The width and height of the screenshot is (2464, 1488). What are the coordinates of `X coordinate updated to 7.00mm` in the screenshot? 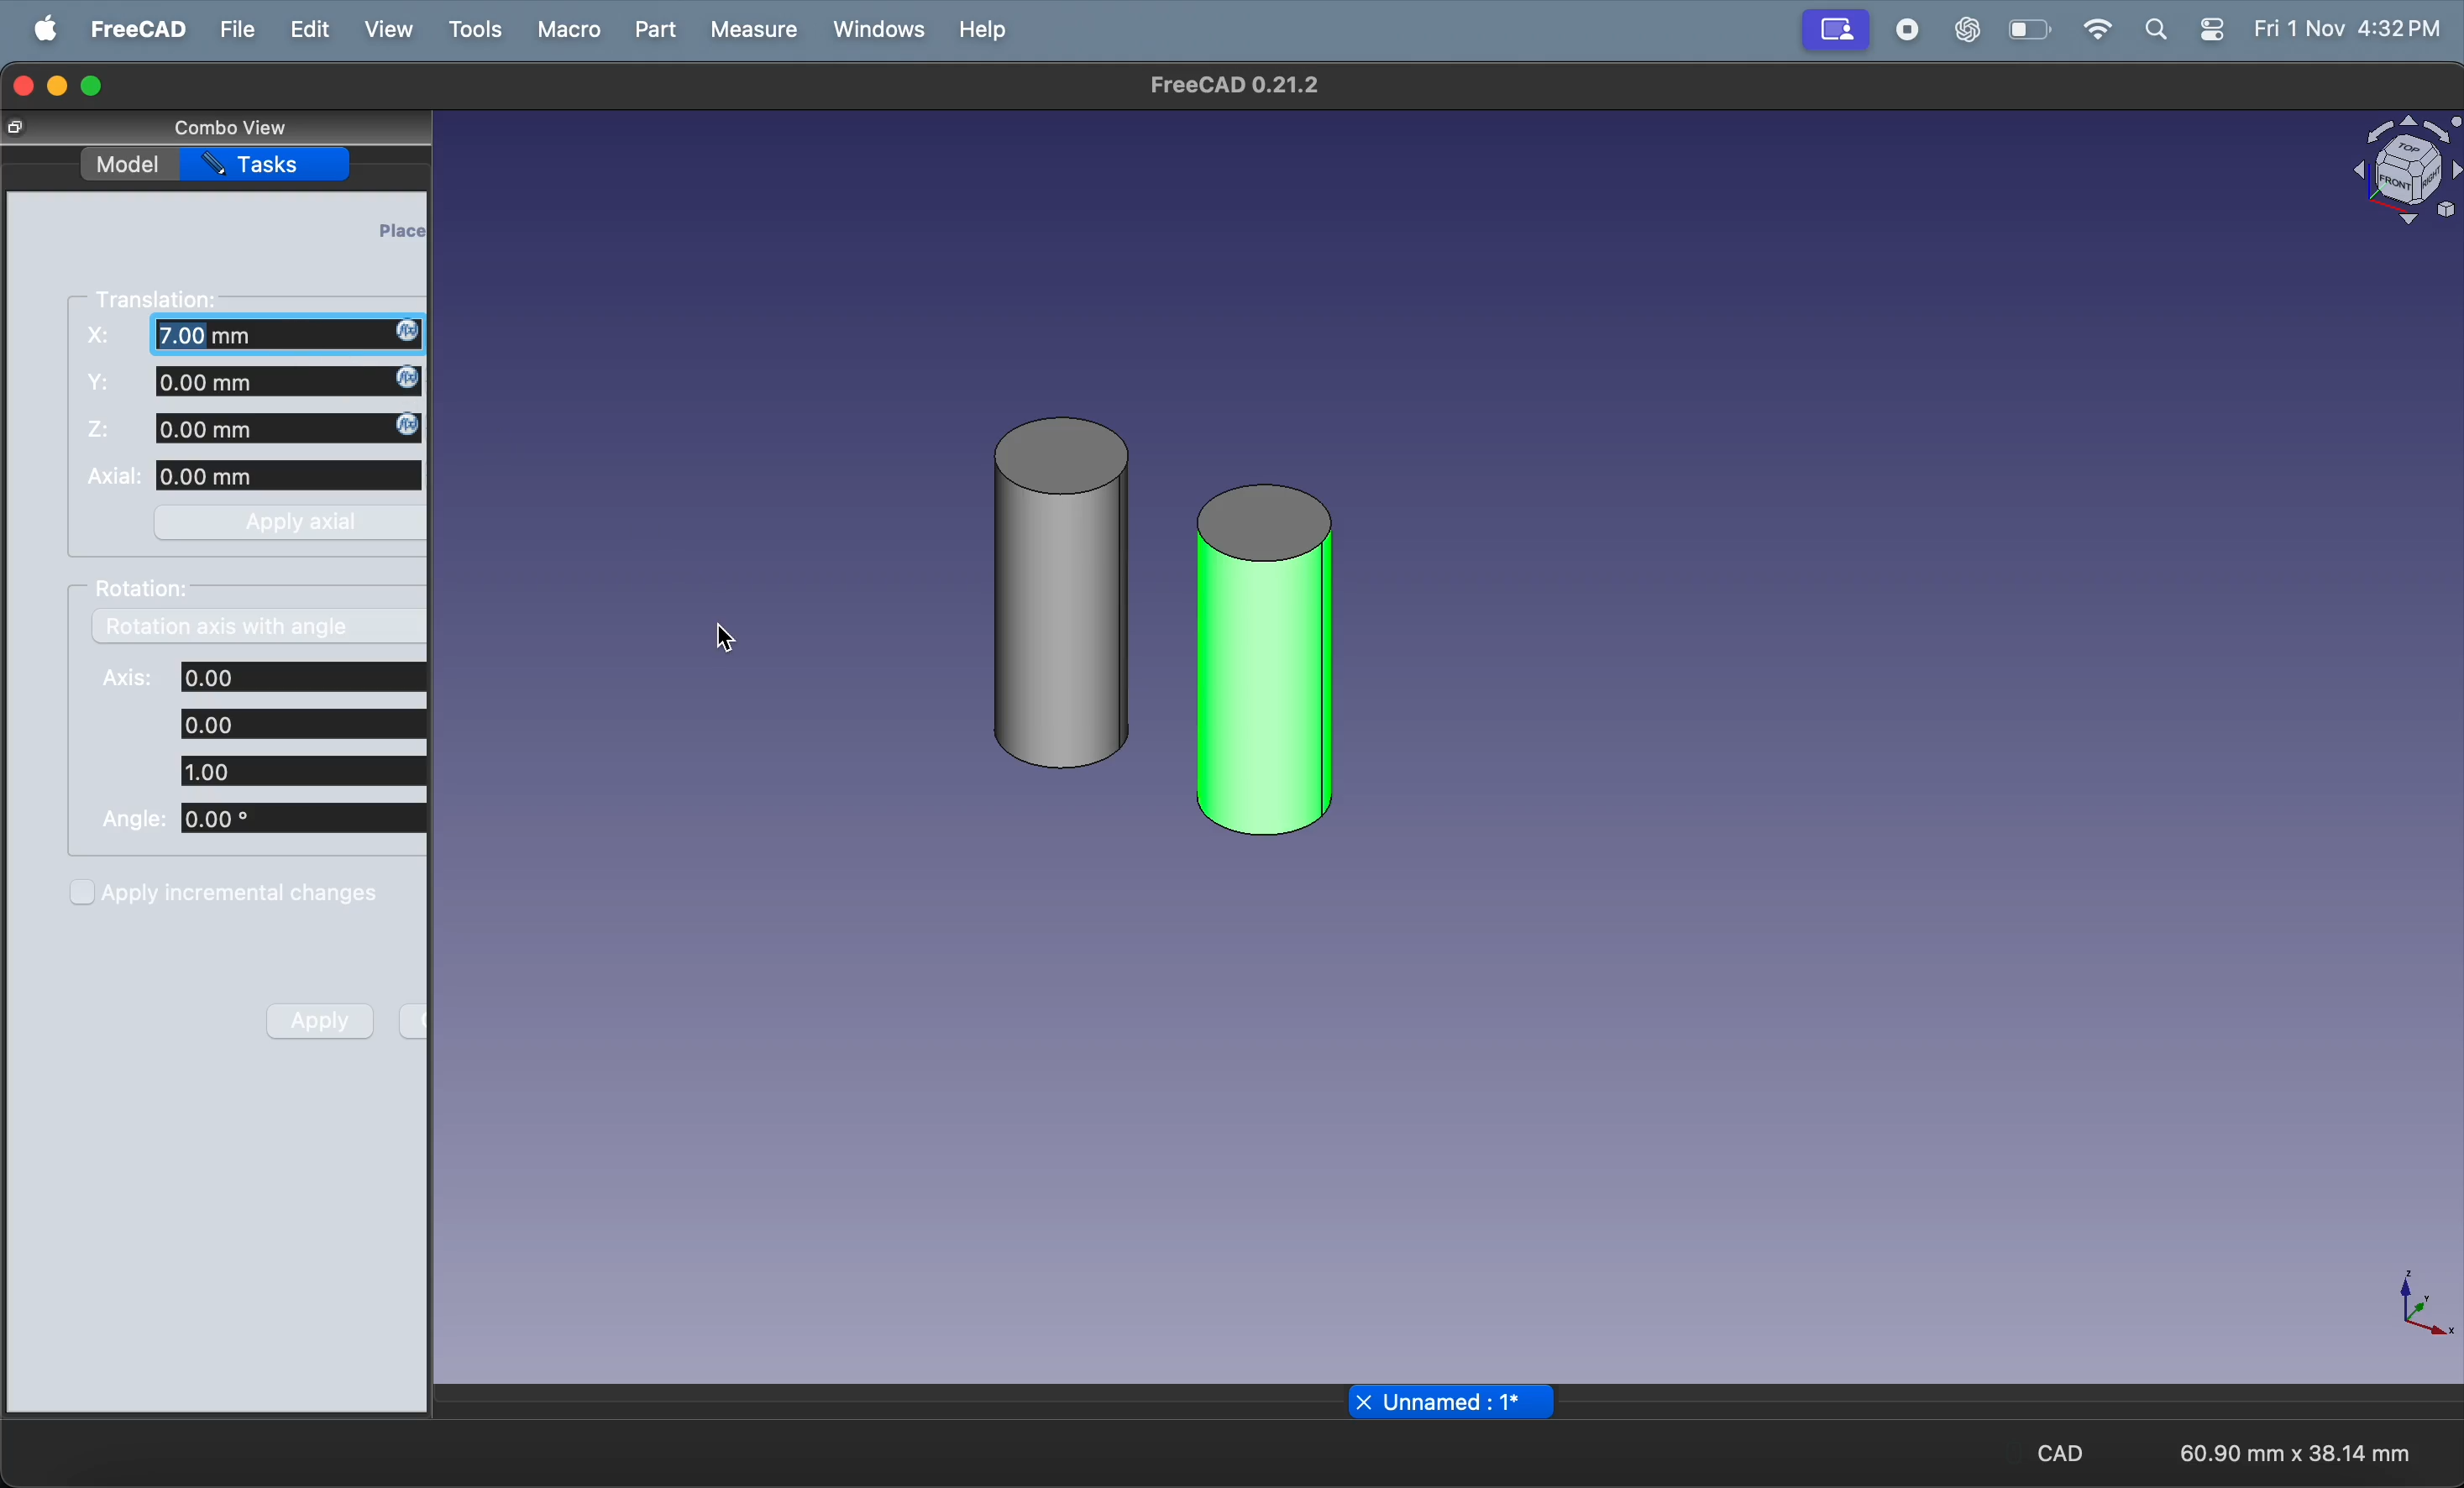 It's located at (287, 335).